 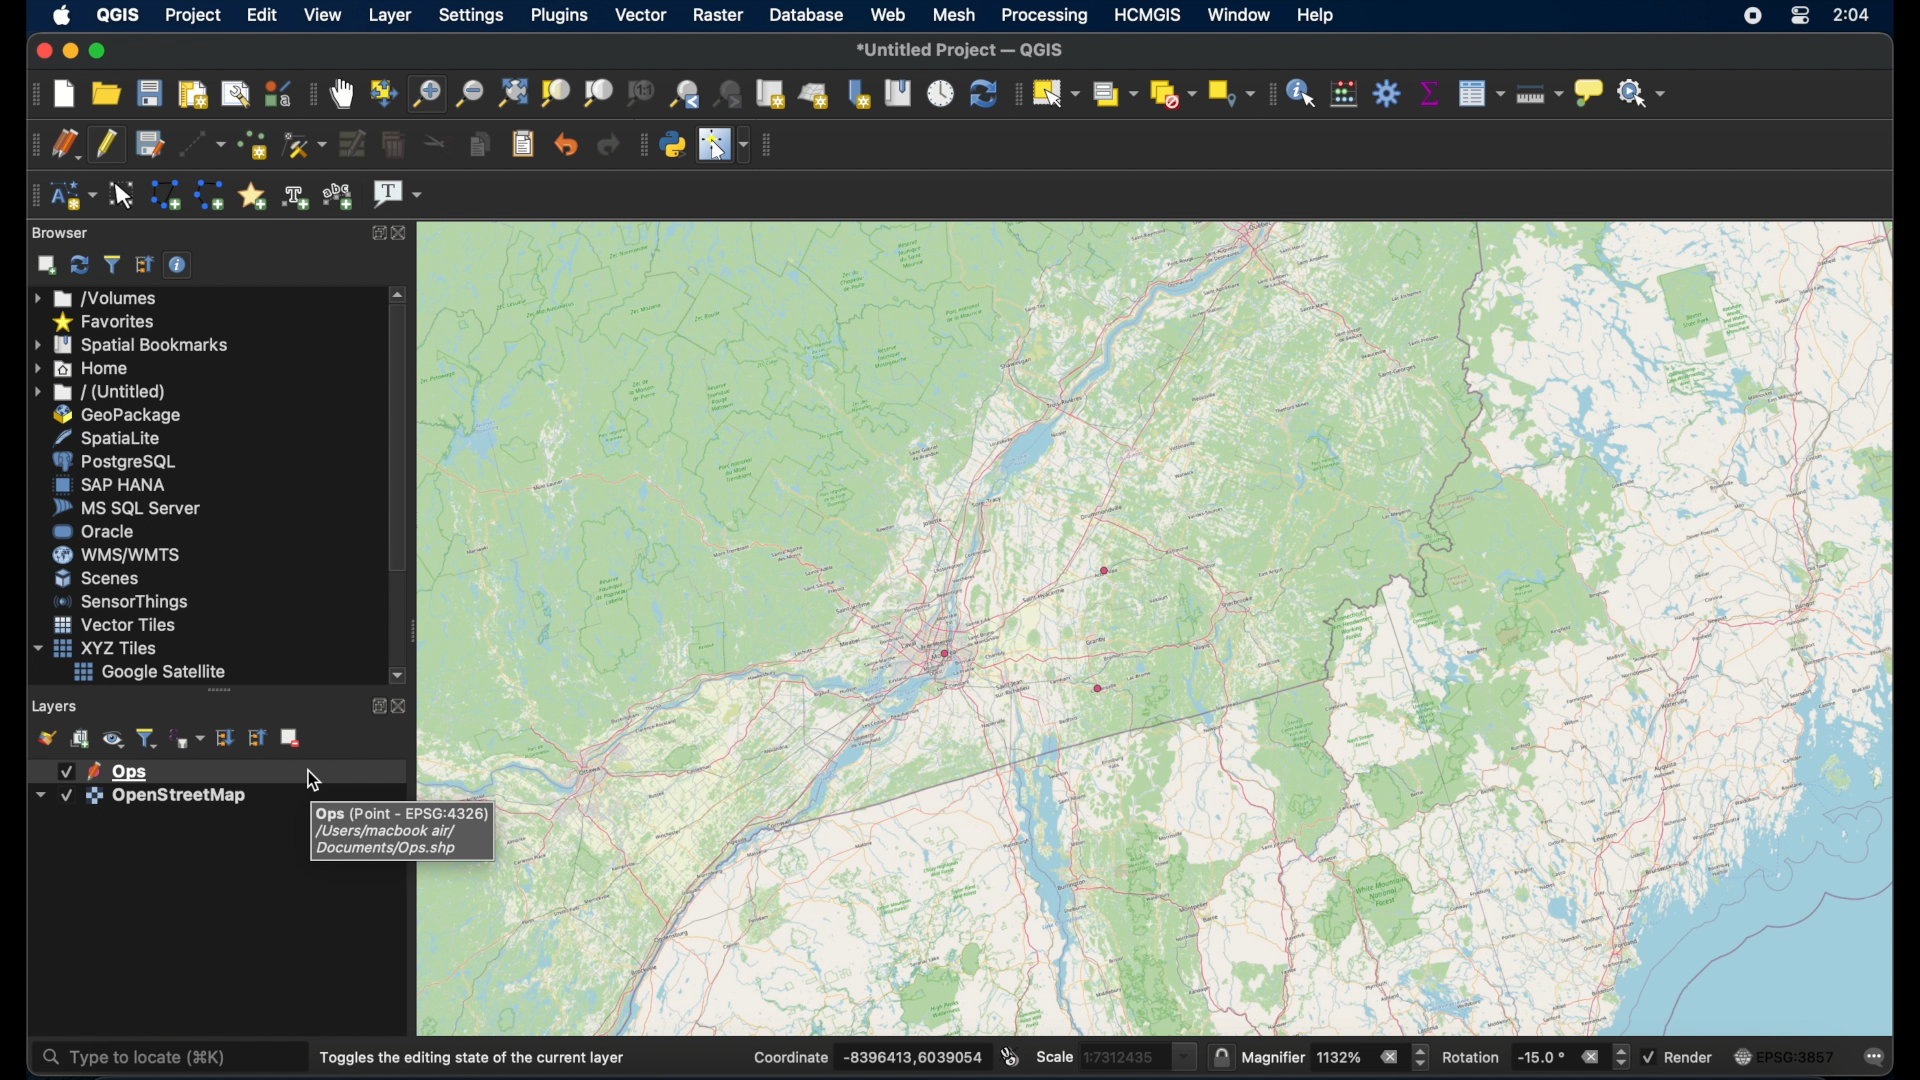 I want to click on open layer styling panel, so click(x=46, y=737).